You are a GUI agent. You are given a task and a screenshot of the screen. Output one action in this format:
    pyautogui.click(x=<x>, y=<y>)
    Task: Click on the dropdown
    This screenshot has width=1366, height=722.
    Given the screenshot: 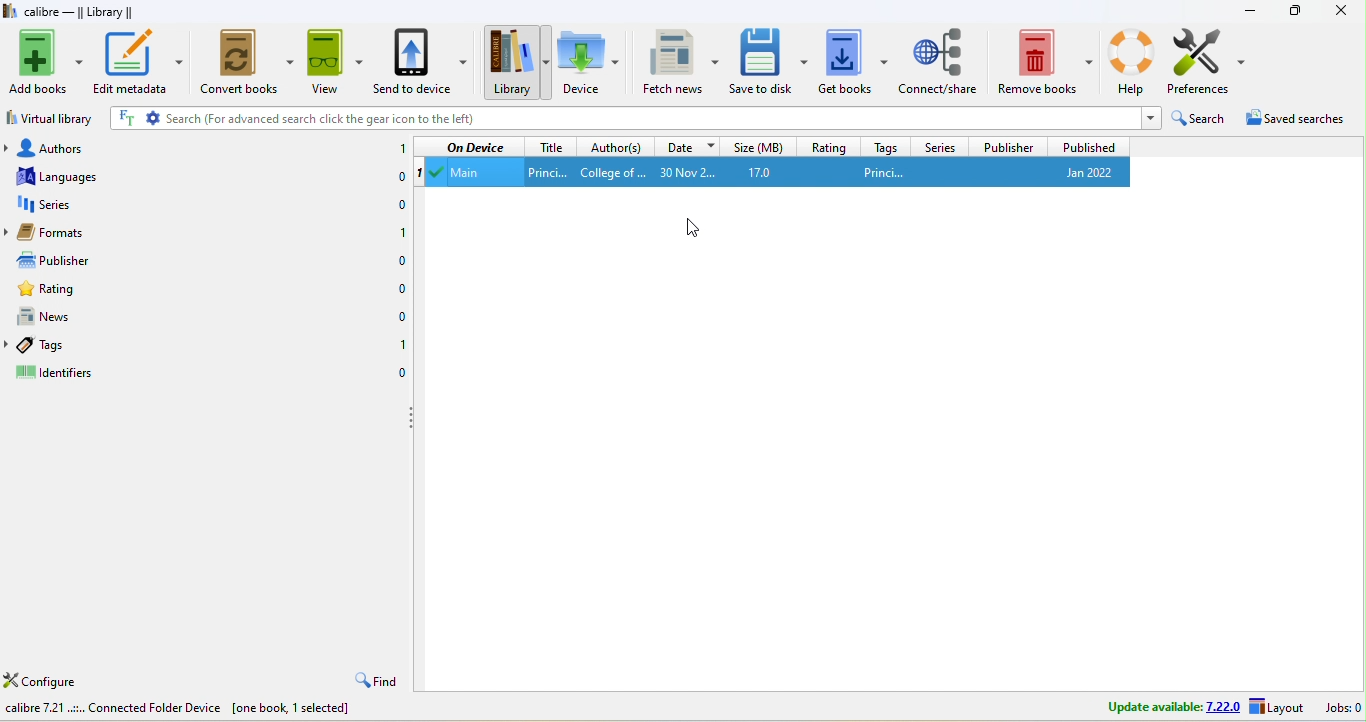 What is the action you would take?
    pyautogui.click(x=1149, y=118)
    